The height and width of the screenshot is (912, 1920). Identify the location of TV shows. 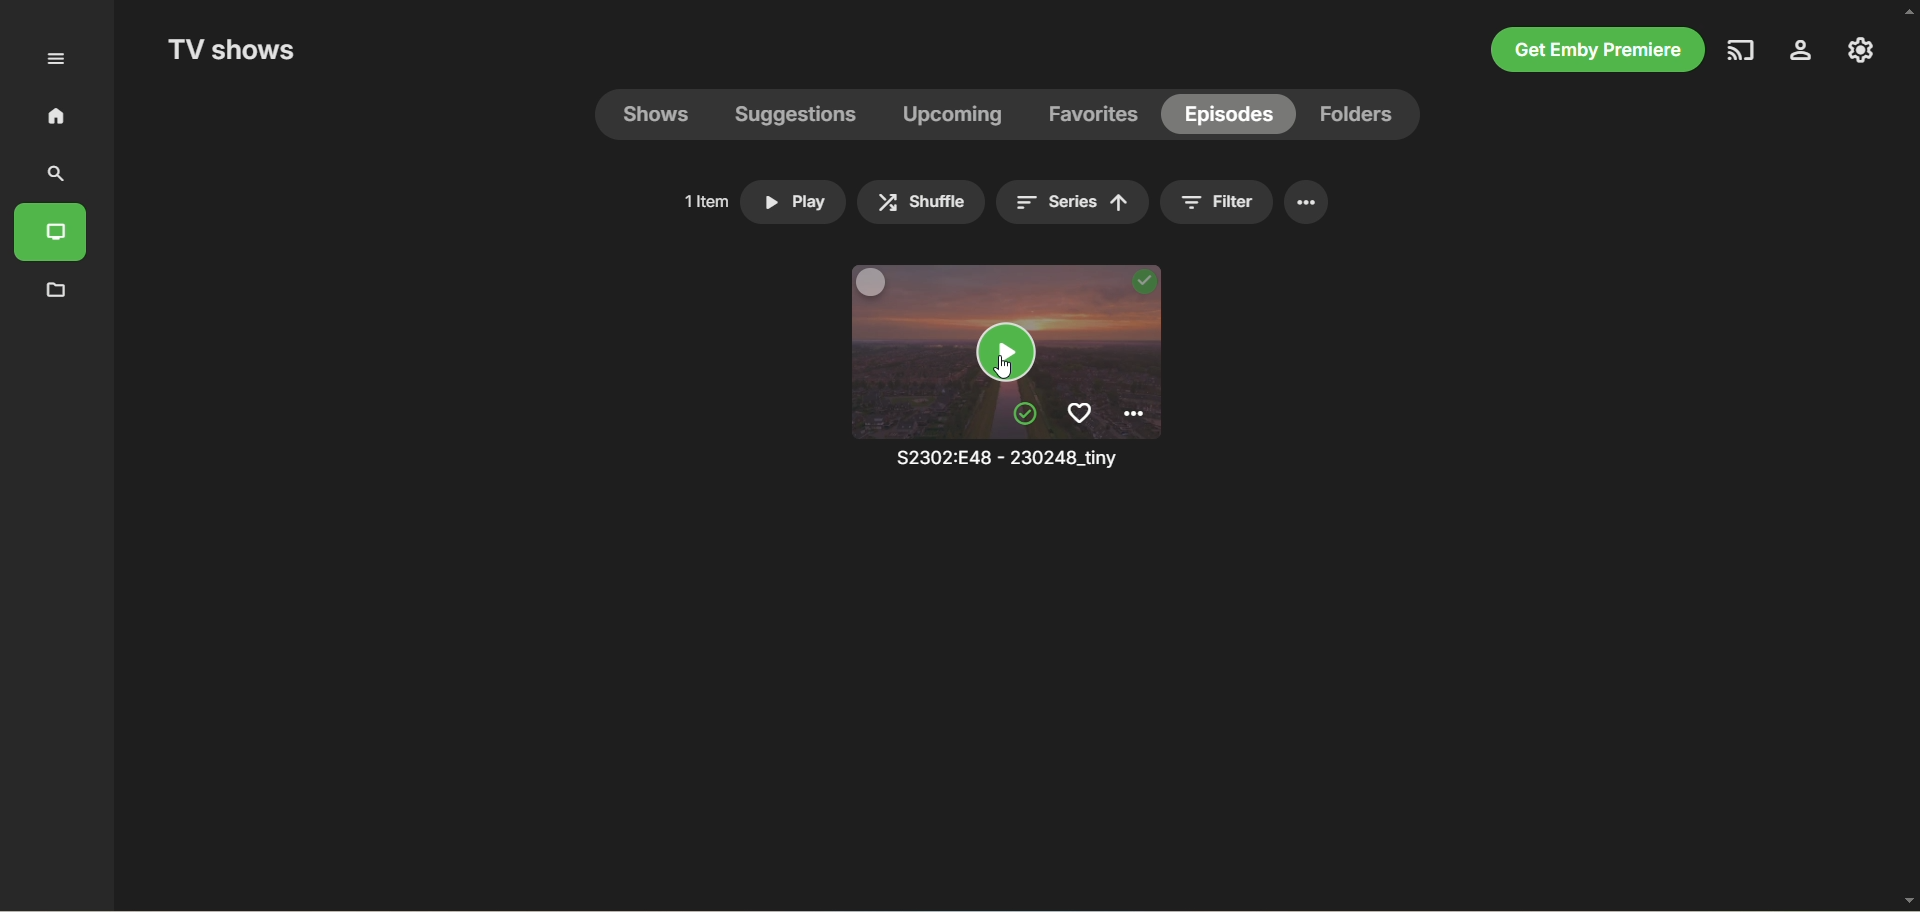
(50, 233).